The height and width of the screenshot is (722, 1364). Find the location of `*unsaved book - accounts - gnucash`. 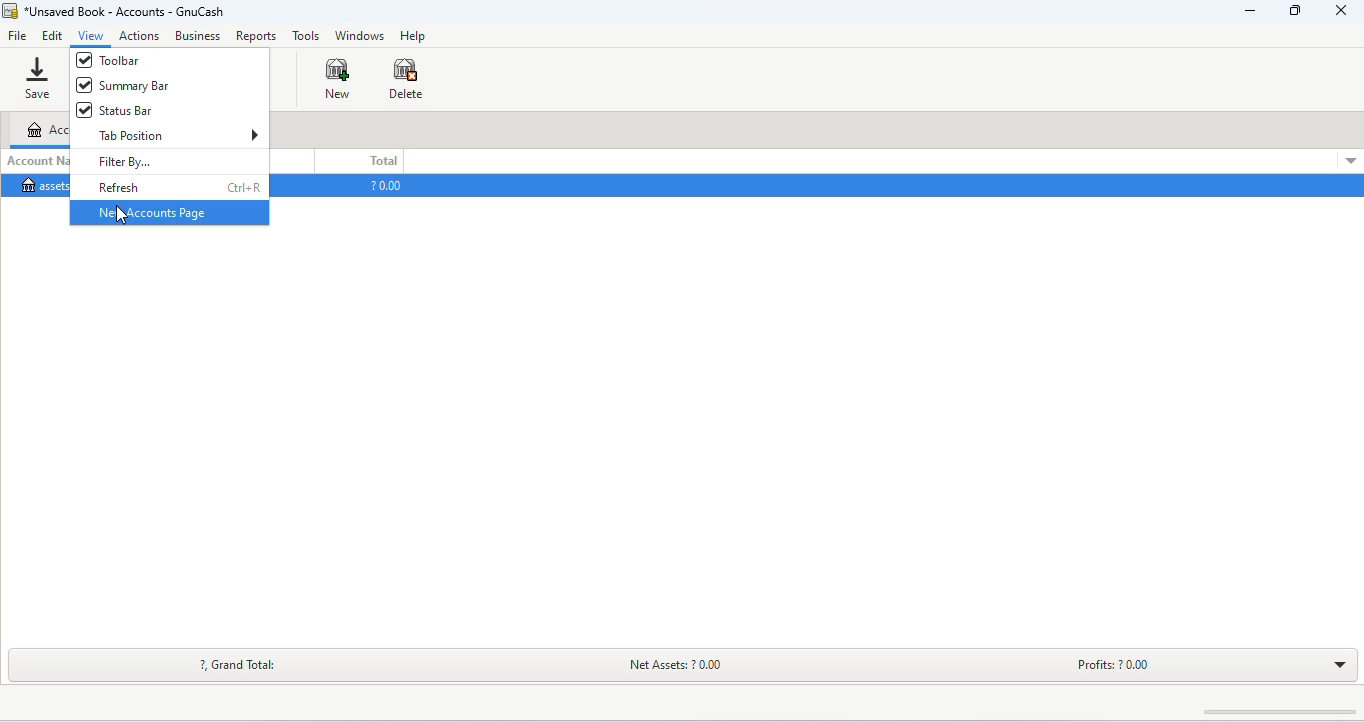

*unsaved book - accounts - gnucash is located at coordinates (129, 12).